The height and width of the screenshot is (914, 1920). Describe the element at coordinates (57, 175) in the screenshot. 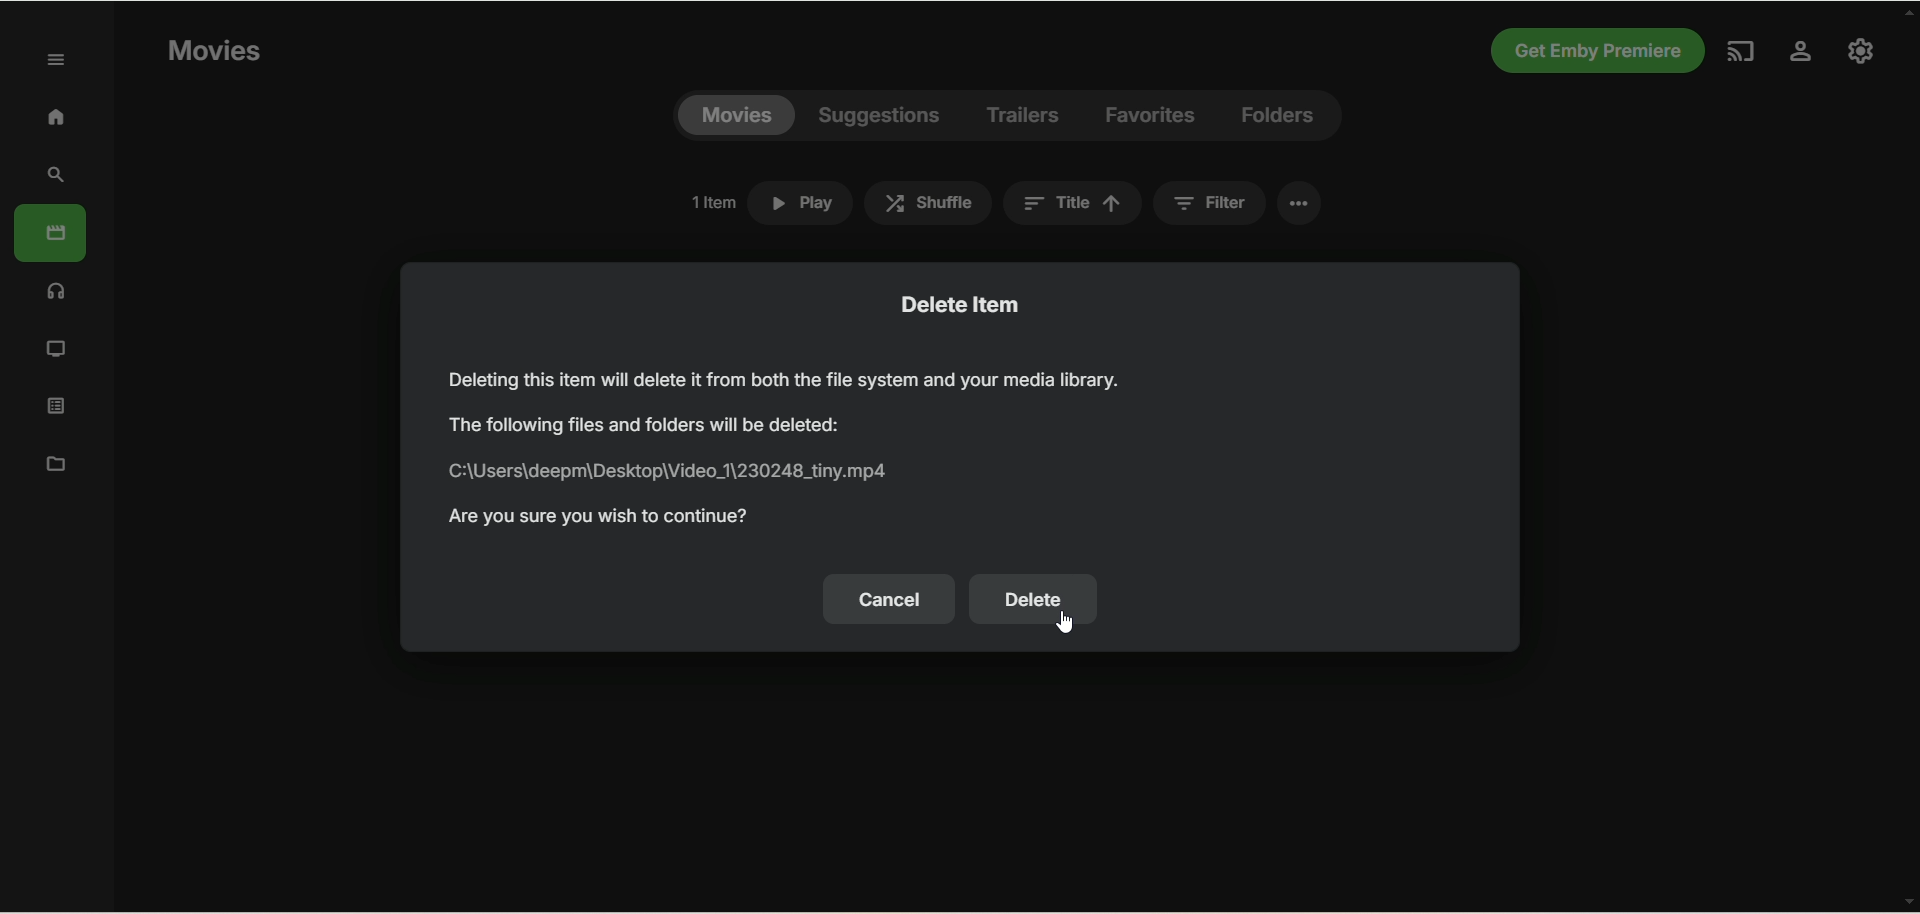

I see `search` at that location.